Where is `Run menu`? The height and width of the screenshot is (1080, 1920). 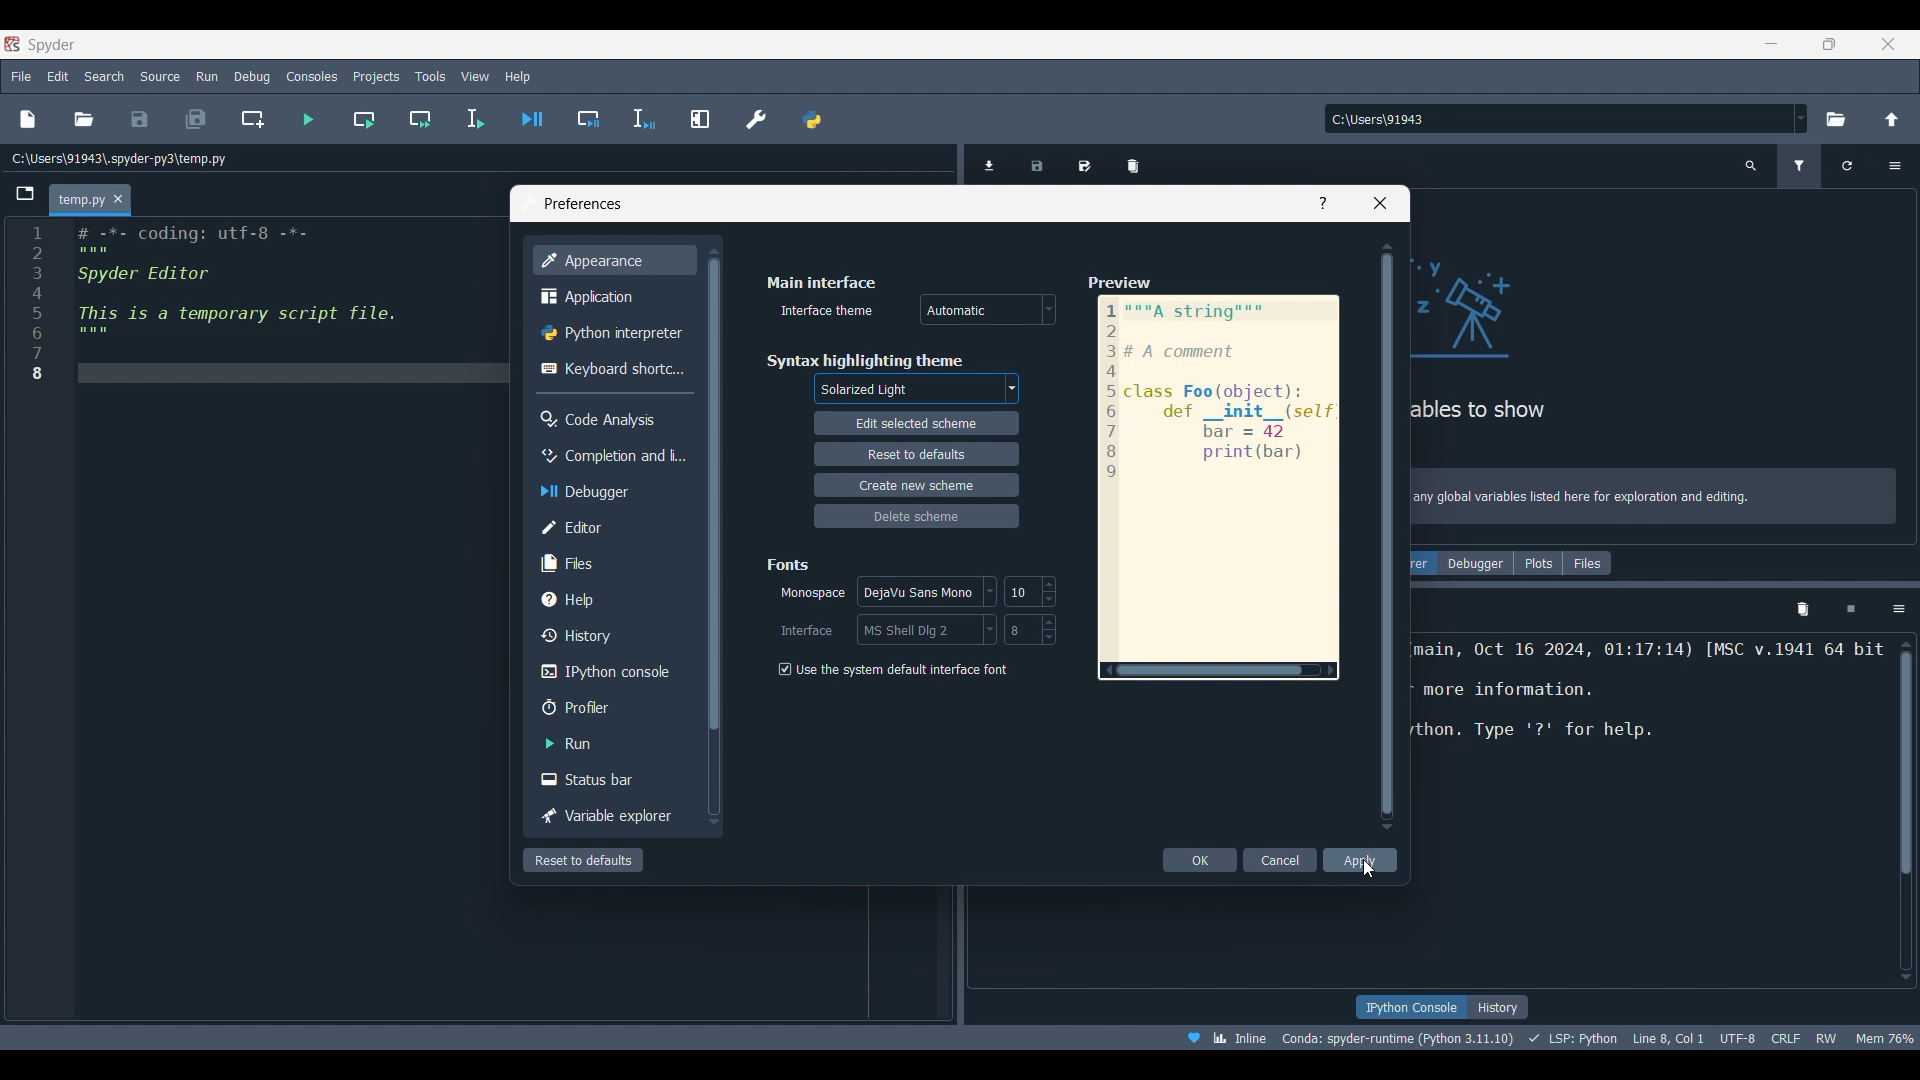 Run menu is located at coordinates (208, 76).